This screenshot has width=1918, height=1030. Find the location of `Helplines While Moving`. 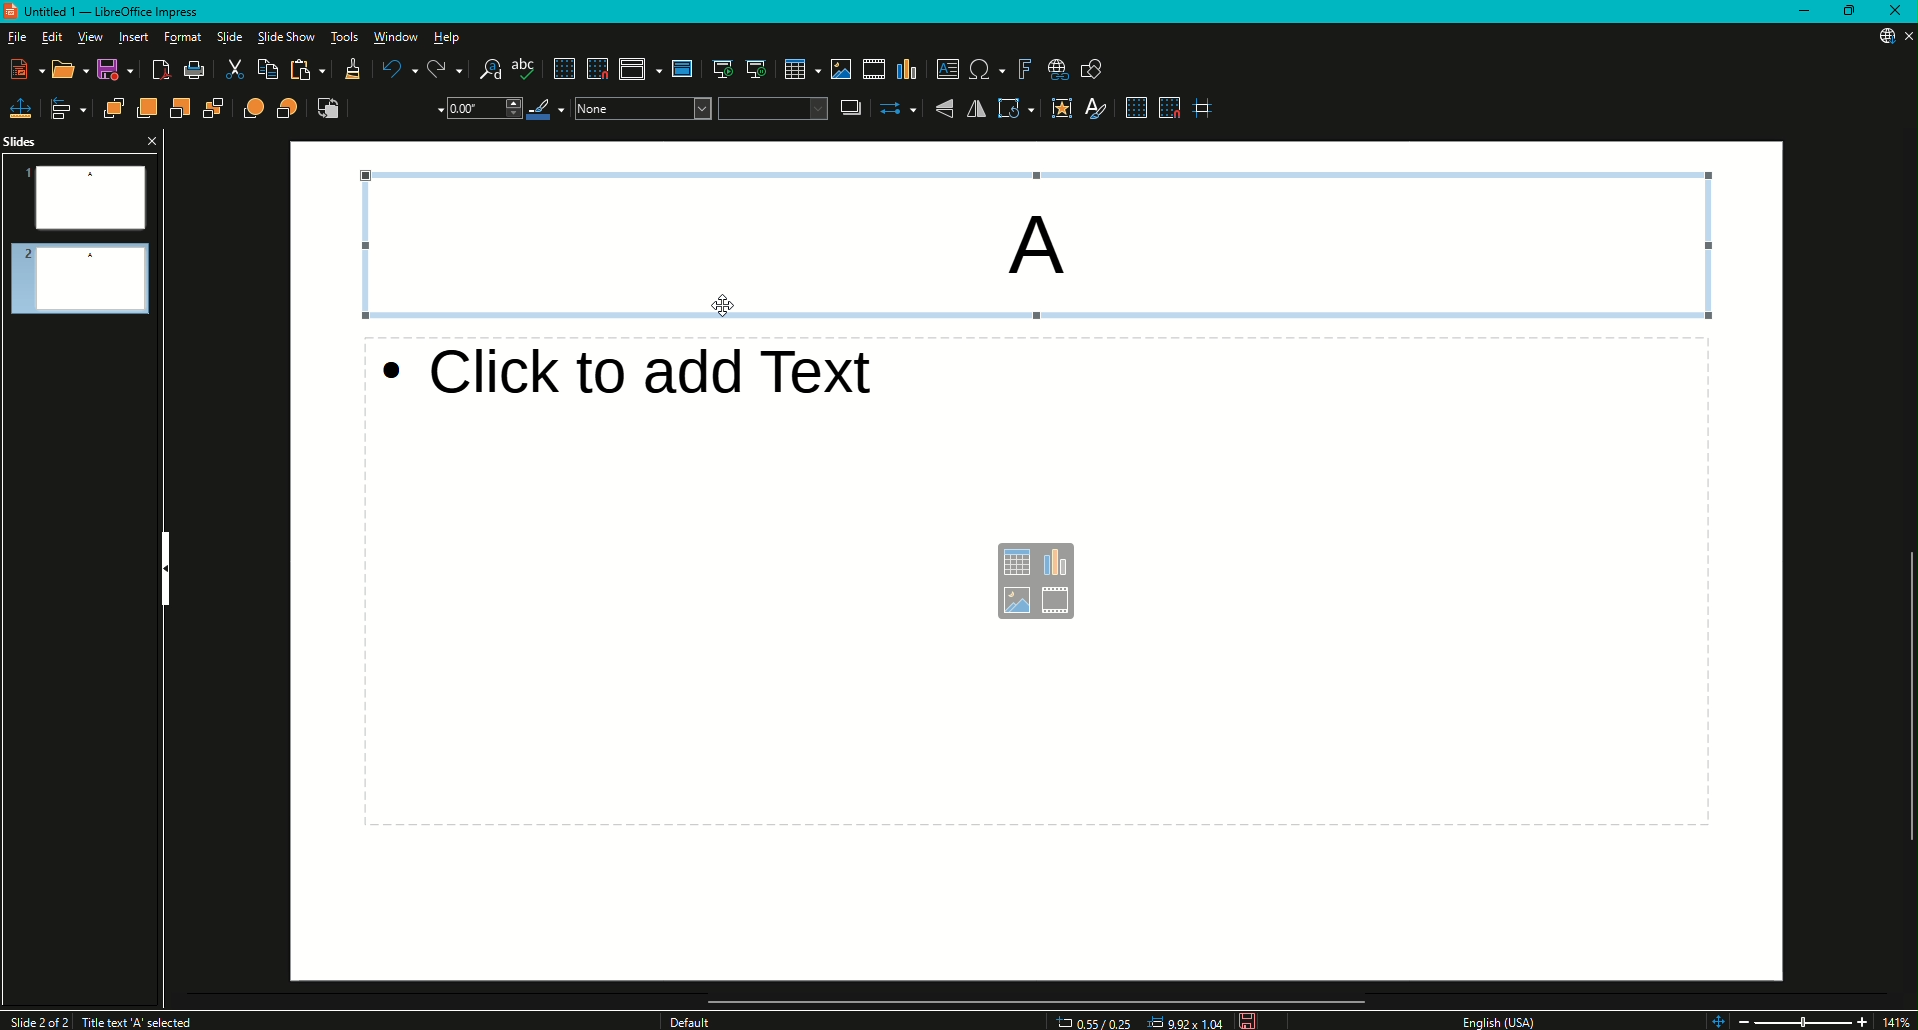

Helplines While Moving is located at coordinates (1209, 109).